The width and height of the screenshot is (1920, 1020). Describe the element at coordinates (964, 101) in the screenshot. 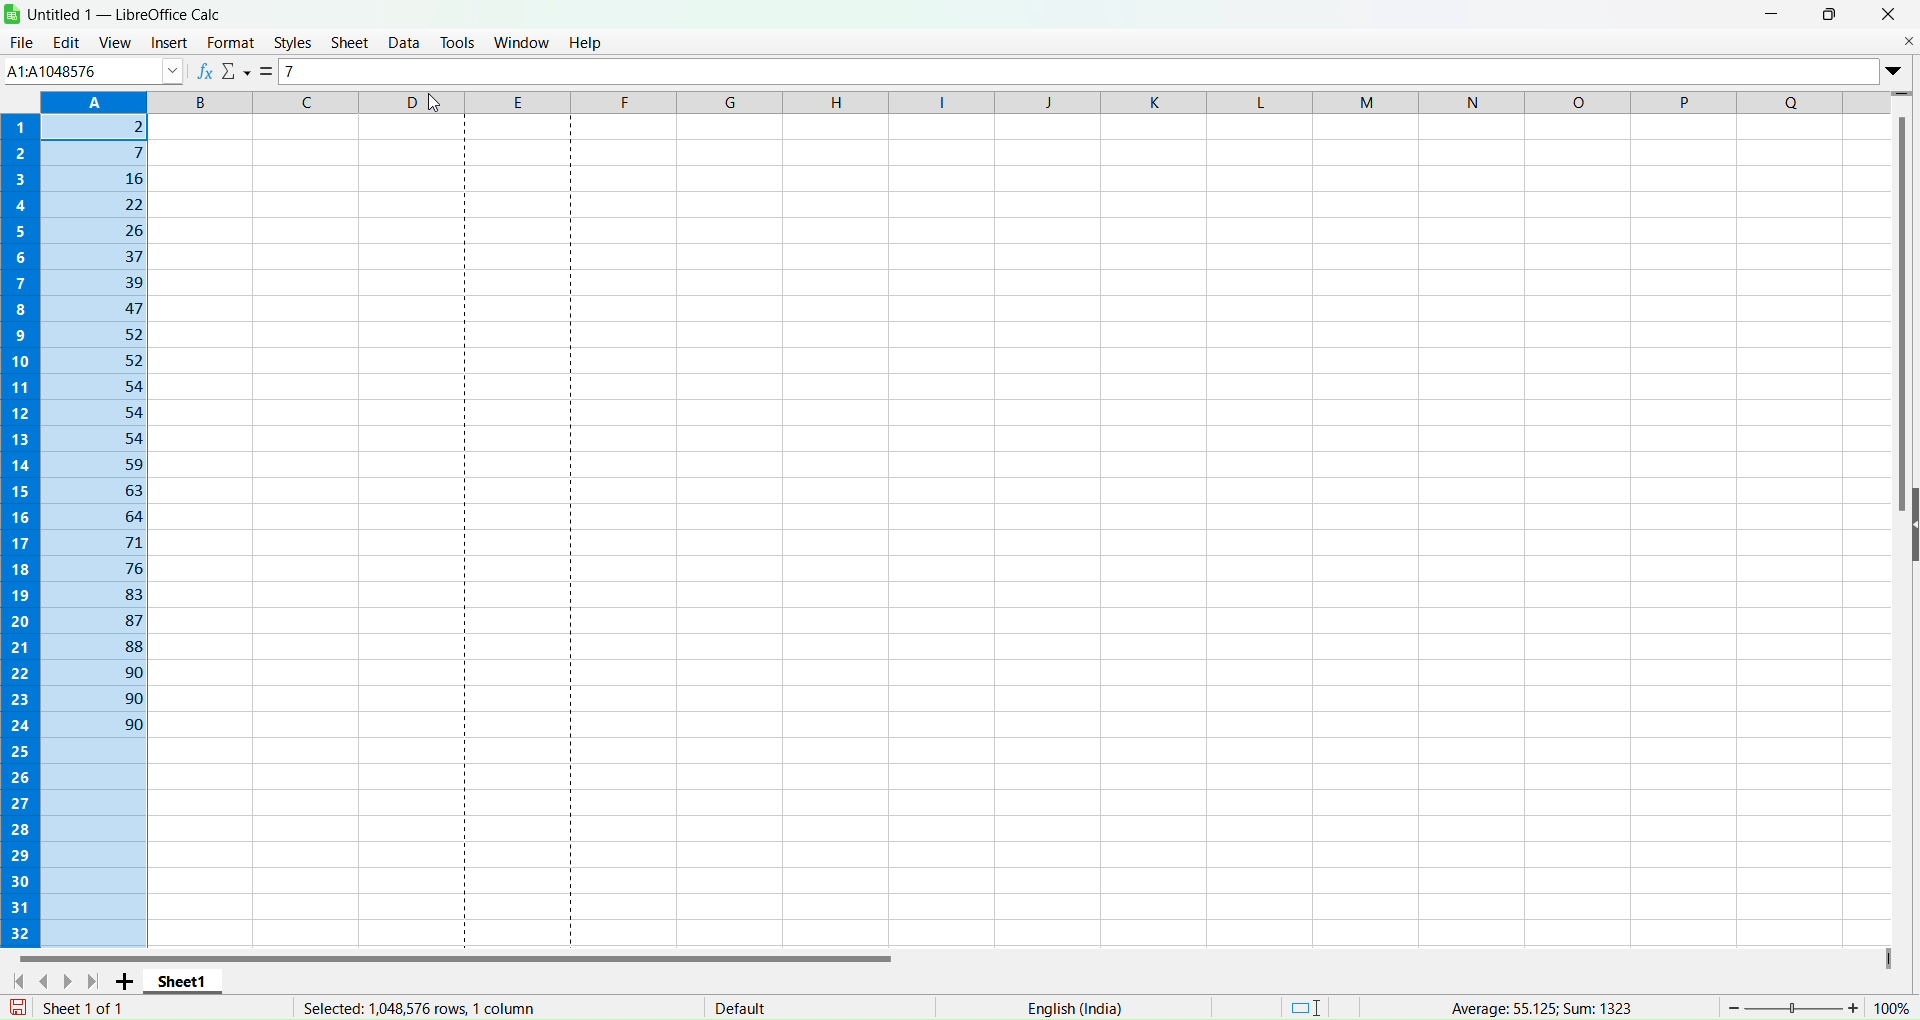

I see `Column Labels` at that location.